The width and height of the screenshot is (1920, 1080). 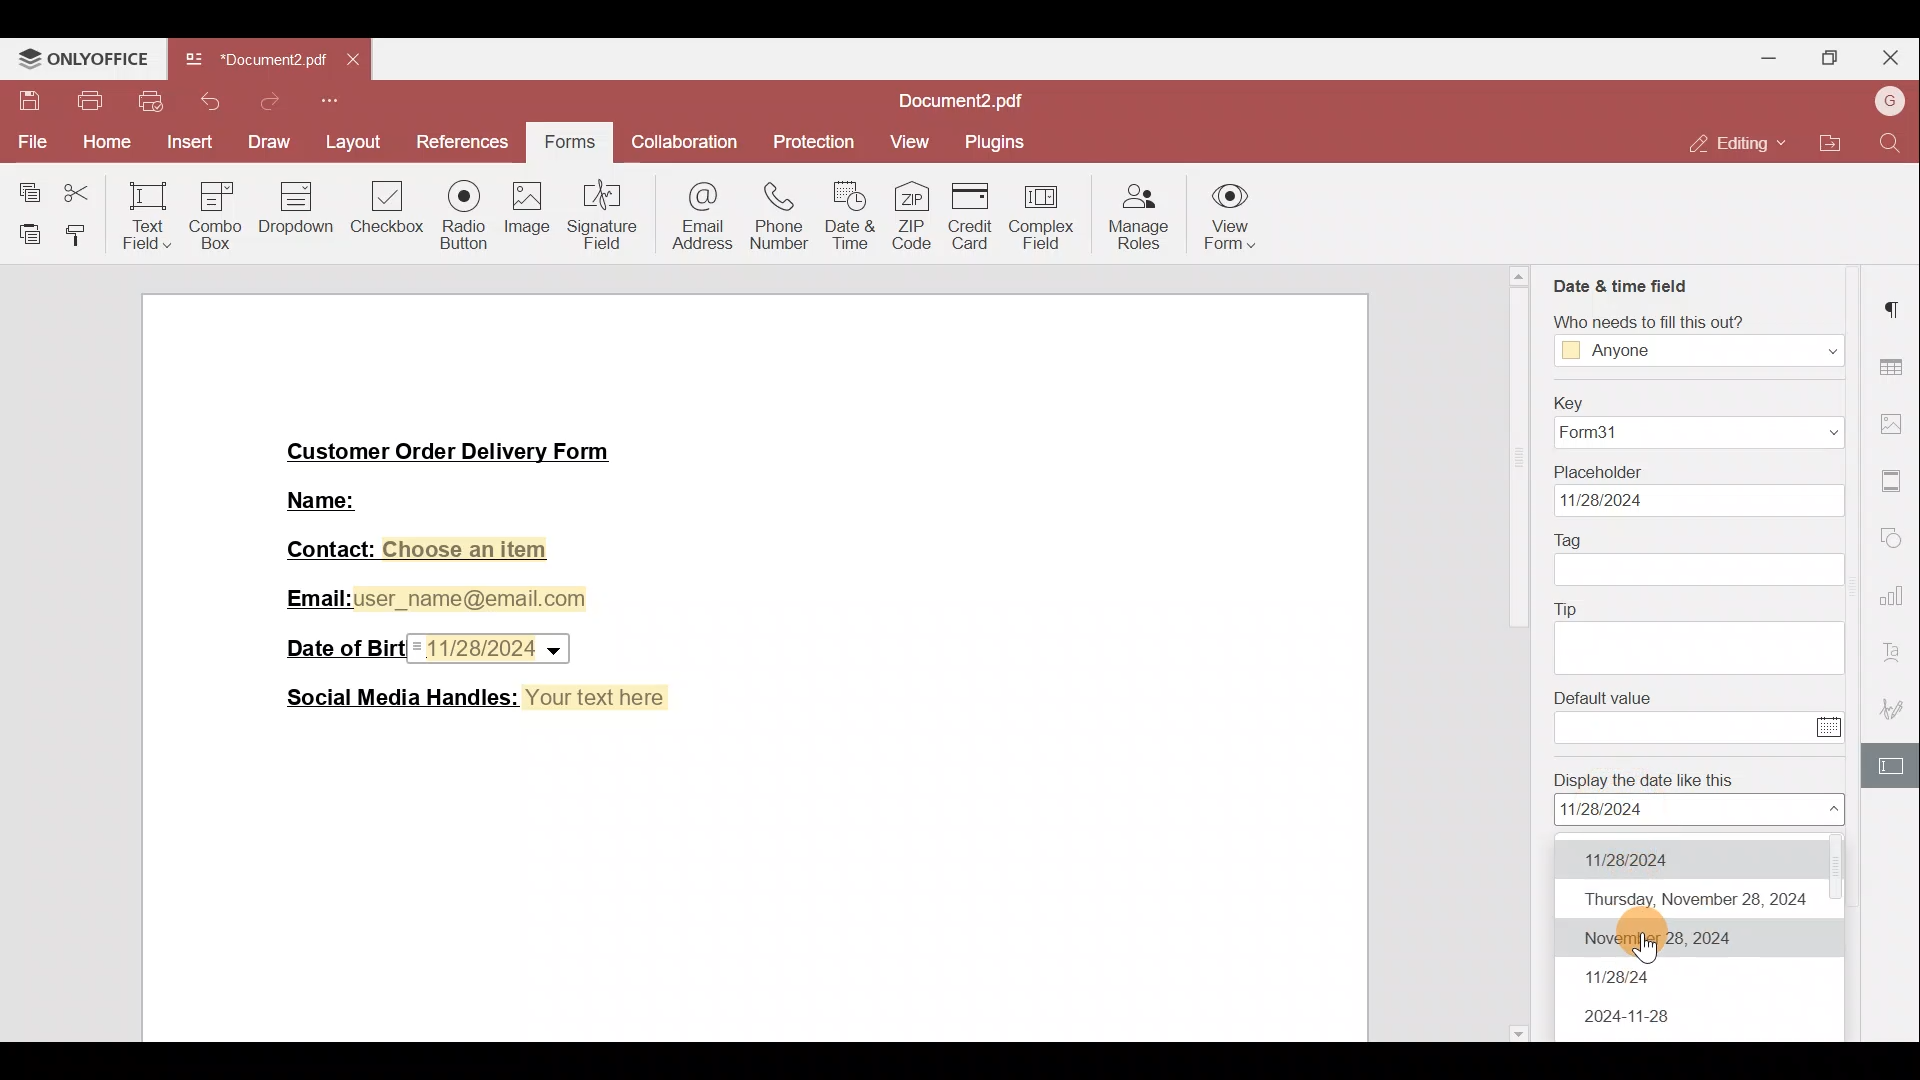 I want to click on 2024-11-28, so click(x=1633, y=1020).